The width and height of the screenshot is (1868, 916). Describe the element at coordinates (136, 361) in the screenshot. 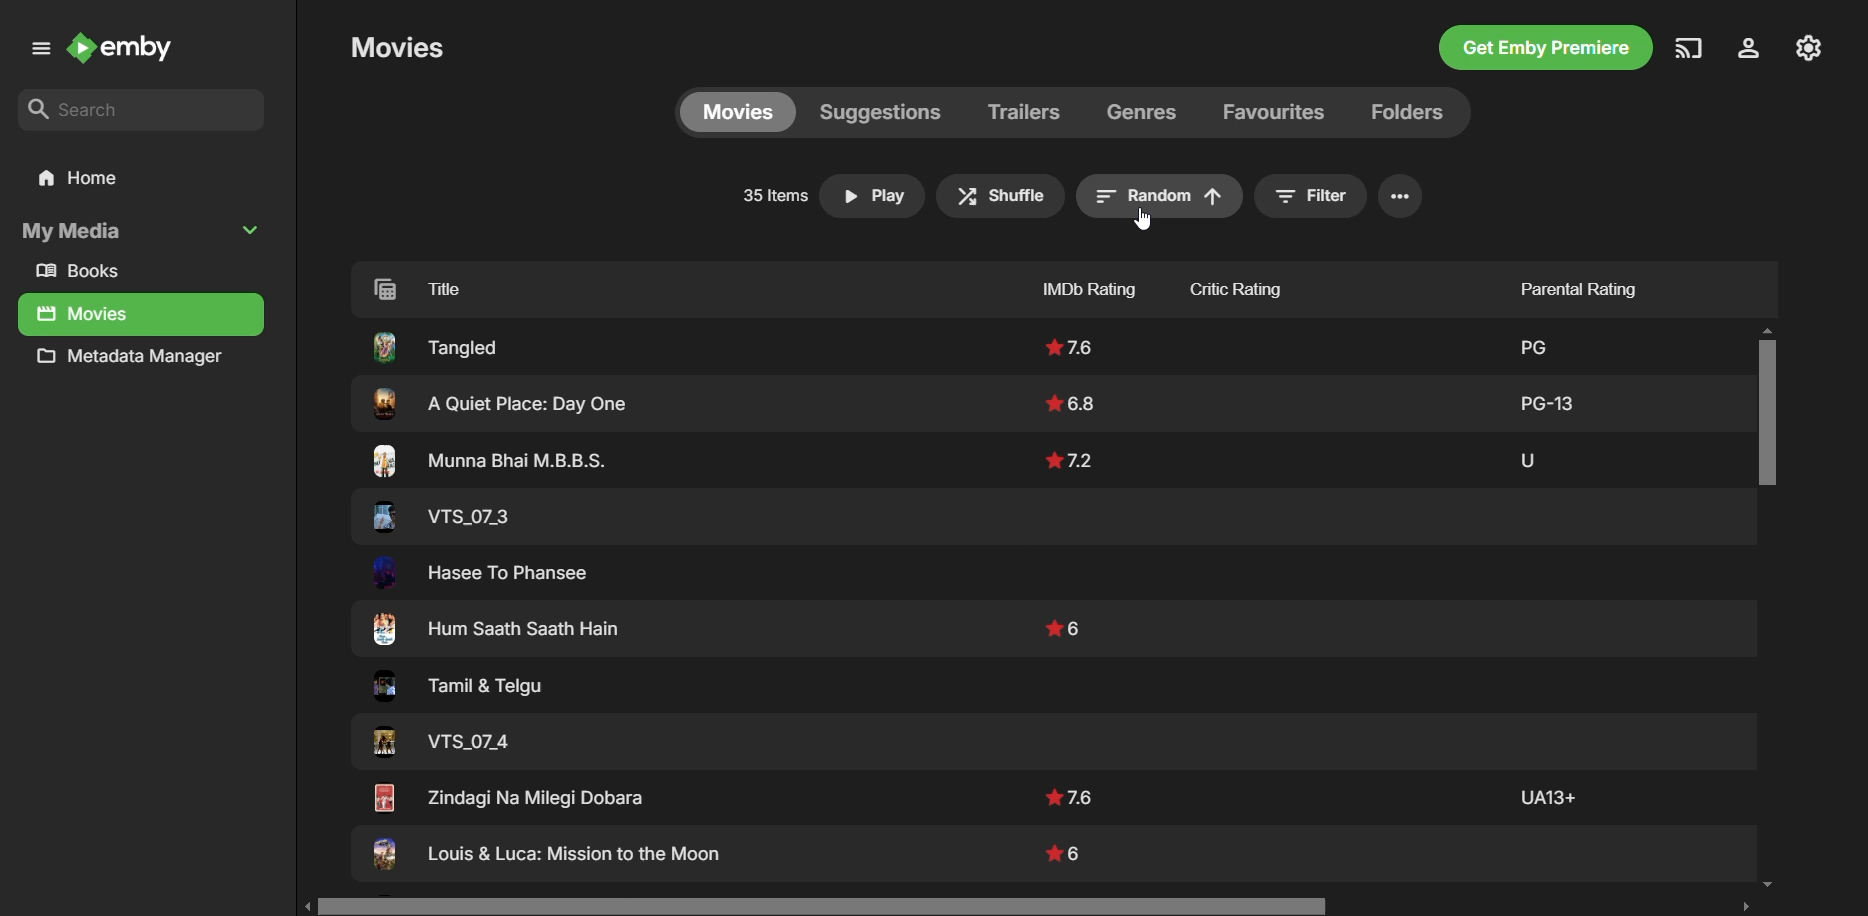

I see `Metadata Manager` at that location.